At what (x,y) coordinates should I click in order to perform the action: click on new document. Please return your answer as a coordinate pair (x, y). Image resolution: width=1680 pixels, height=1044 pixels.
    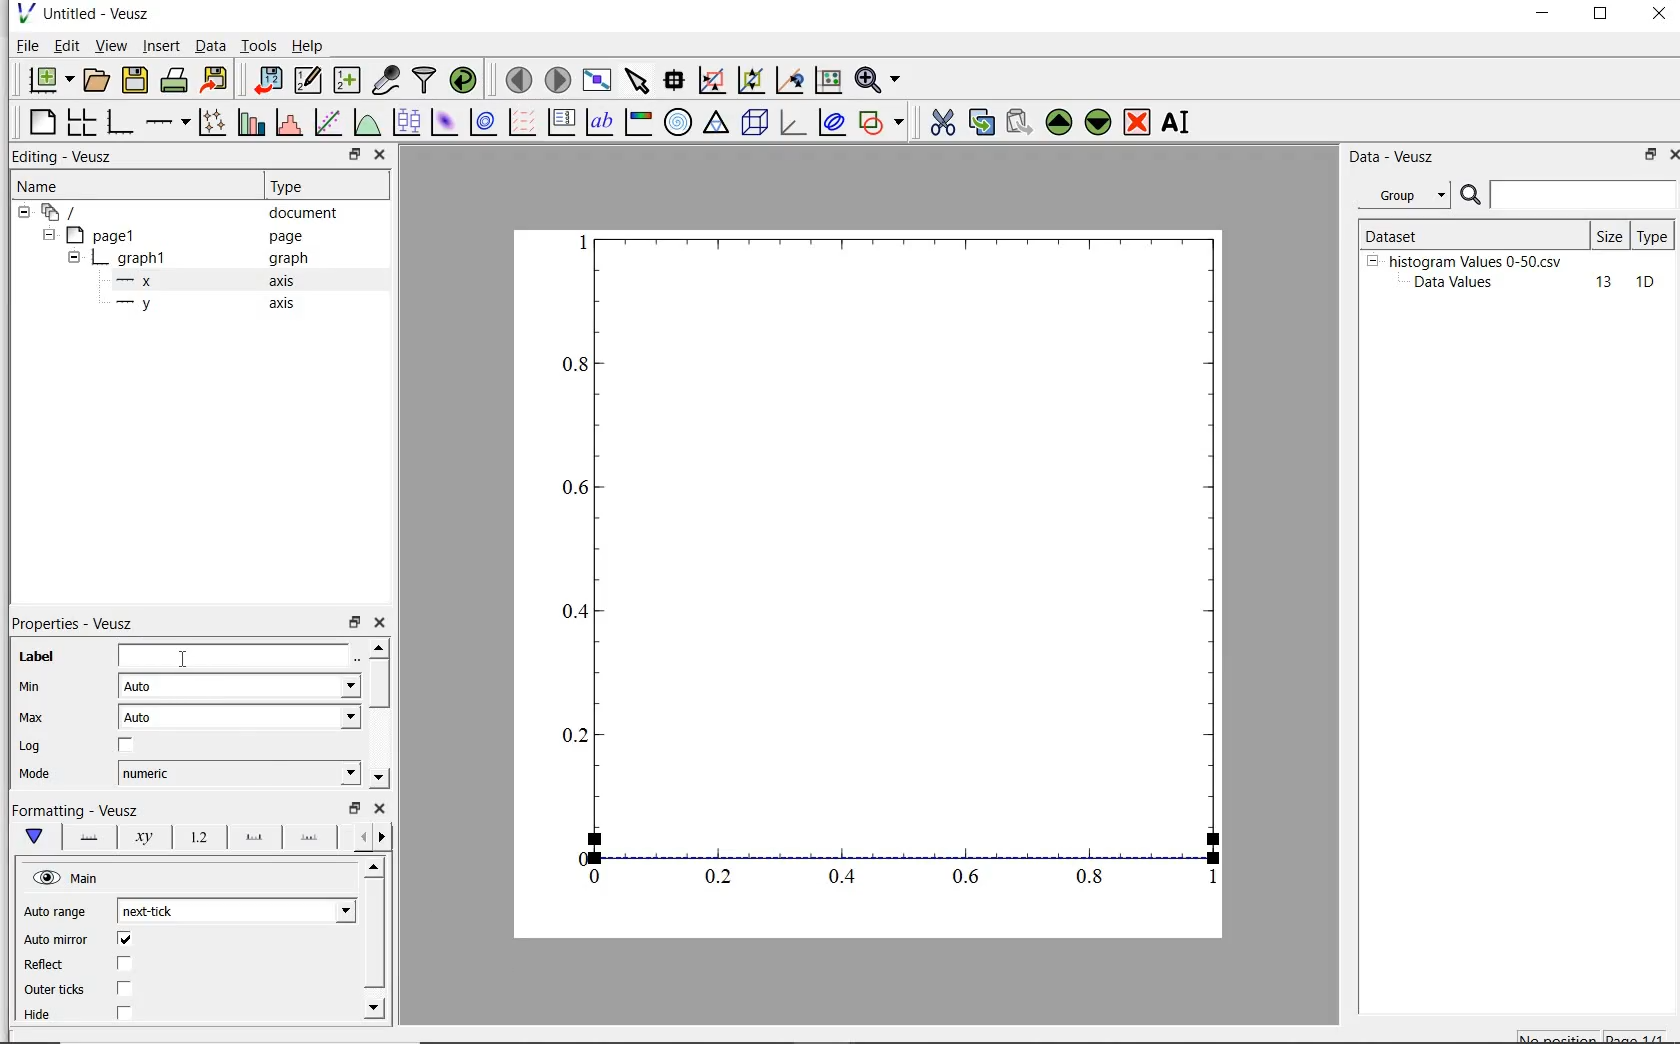
    Looking at the image, I should click on (49, 79).